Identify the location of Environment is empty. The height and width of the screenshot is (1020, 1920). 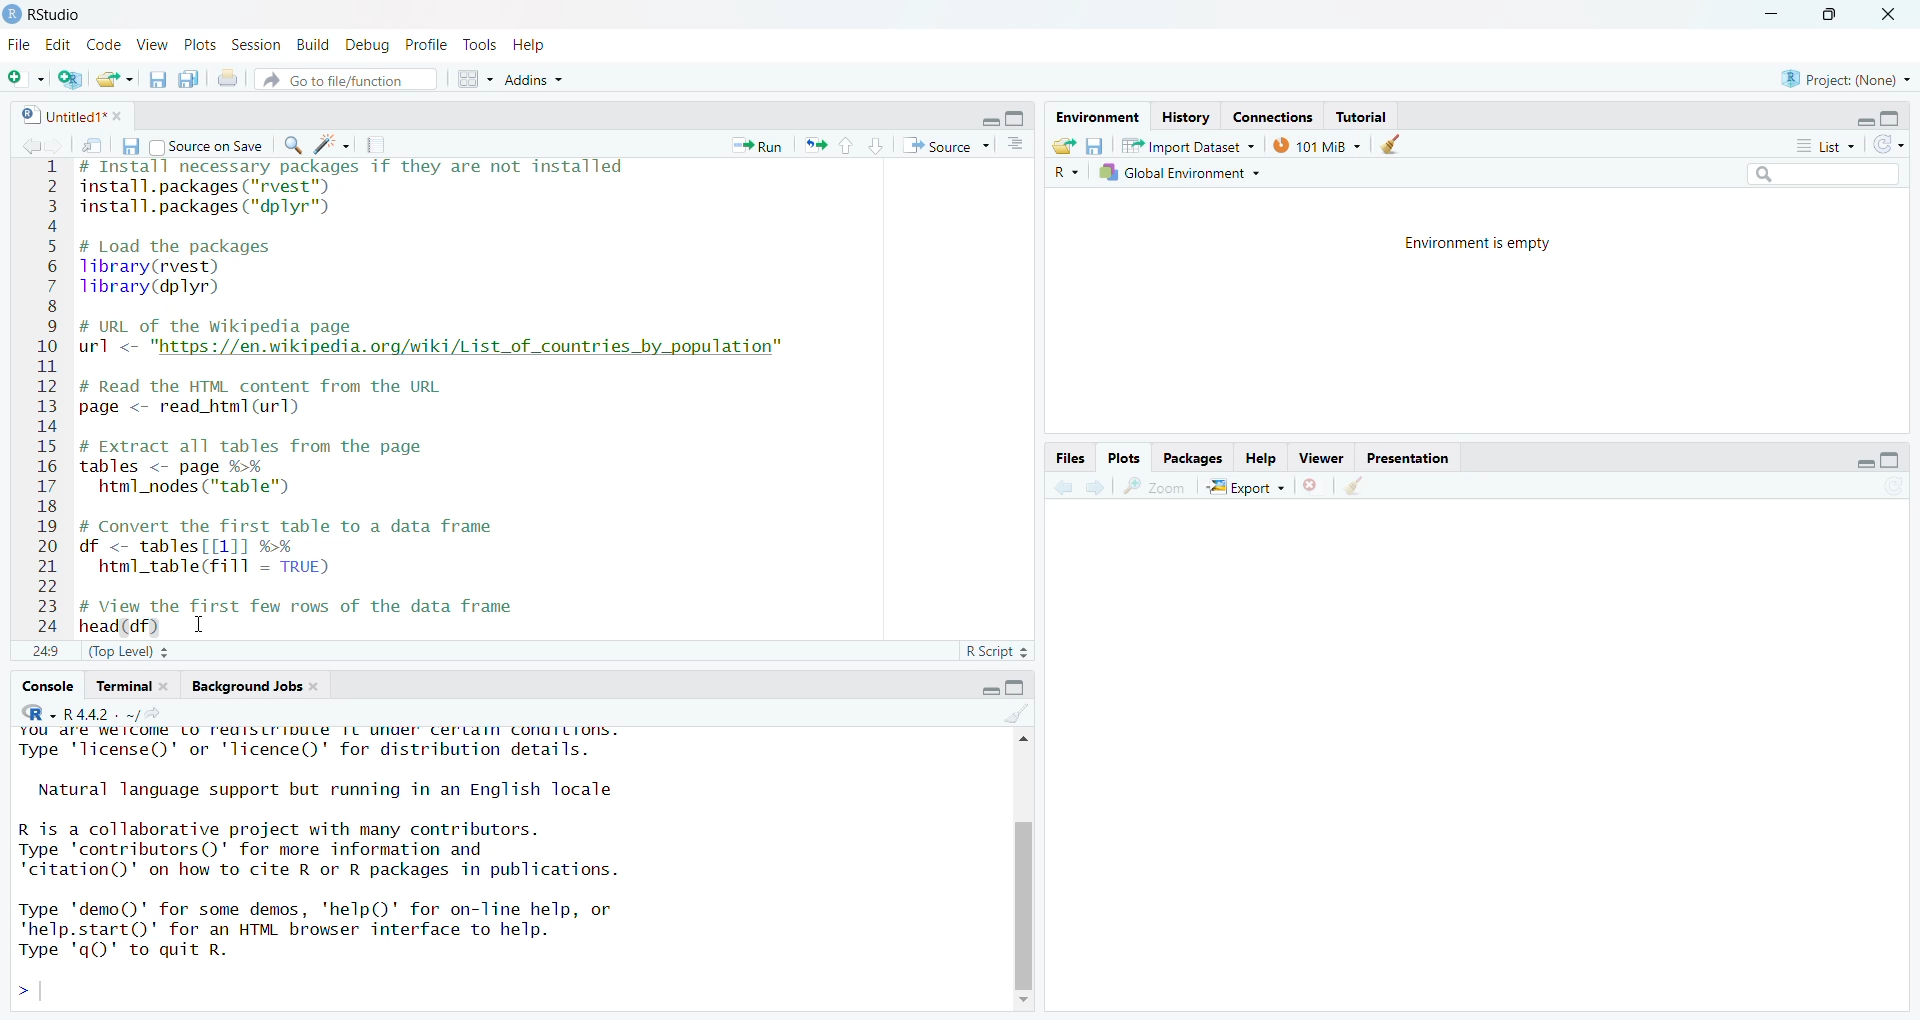
(1477, 243).